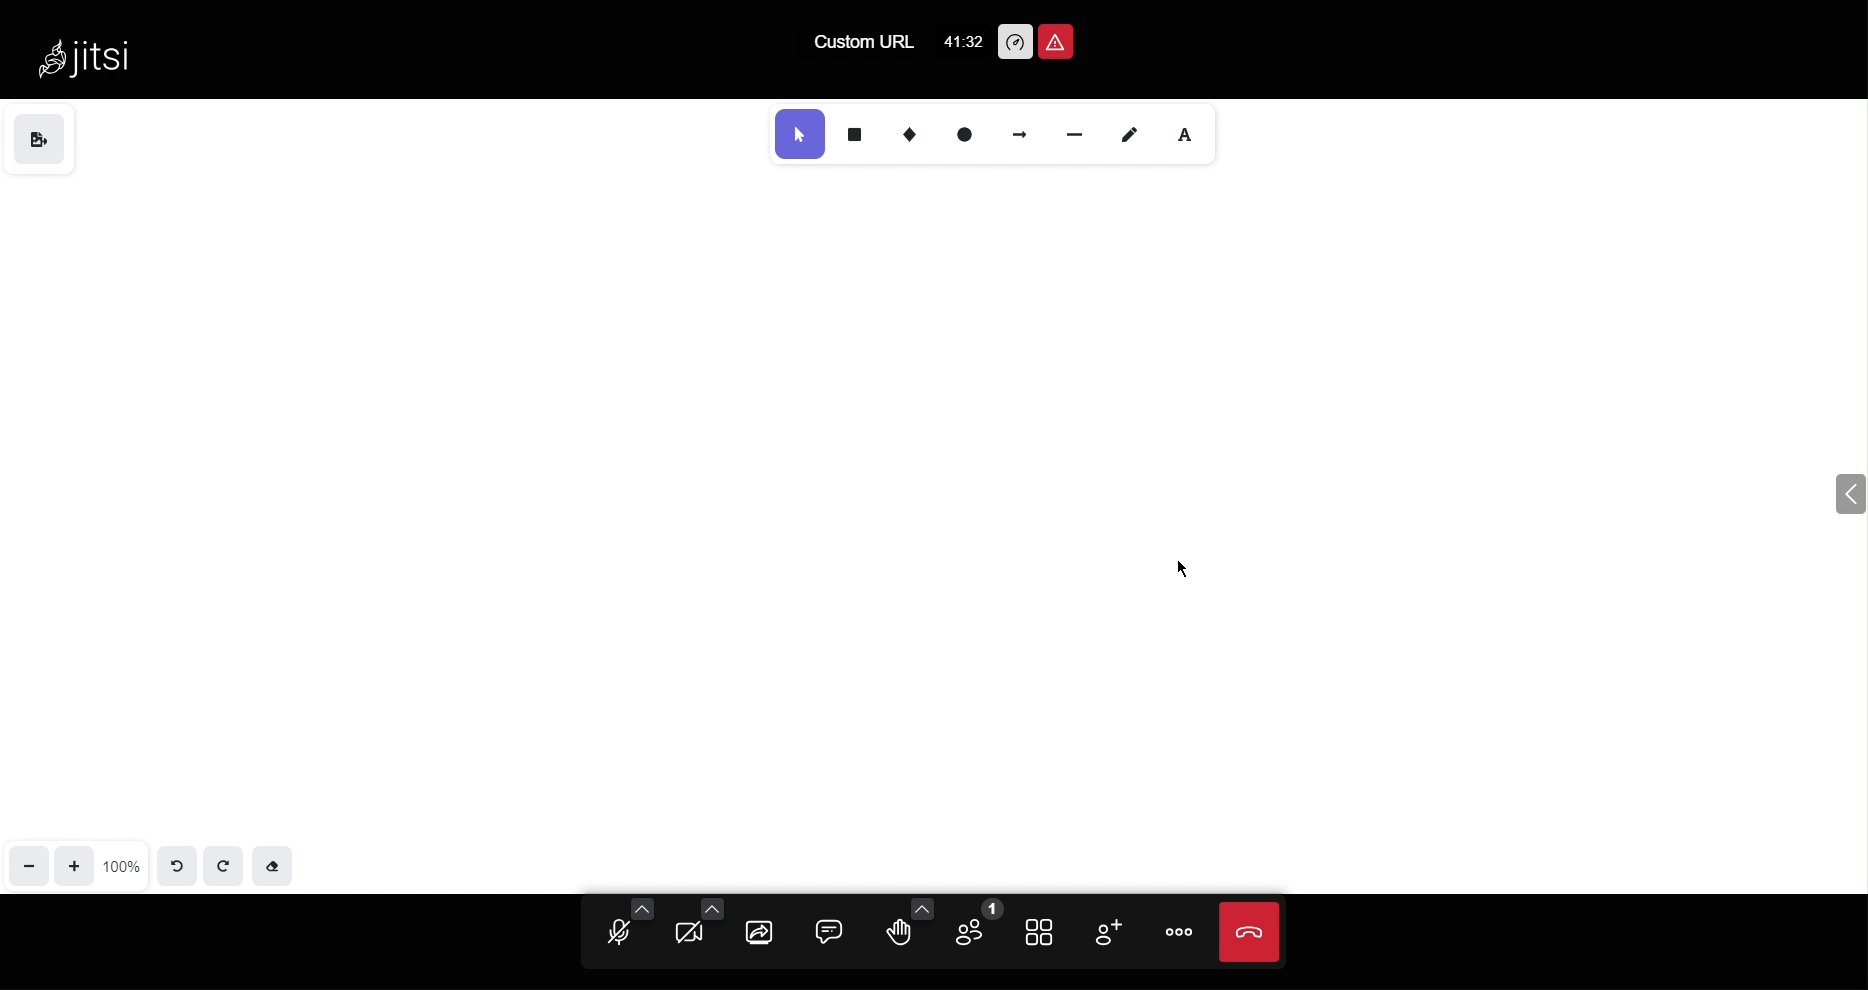 This screenshot has width=1868, height=990. Describe the element at coordinates (40, 137) in the screenshot. I see `Save` at that location.